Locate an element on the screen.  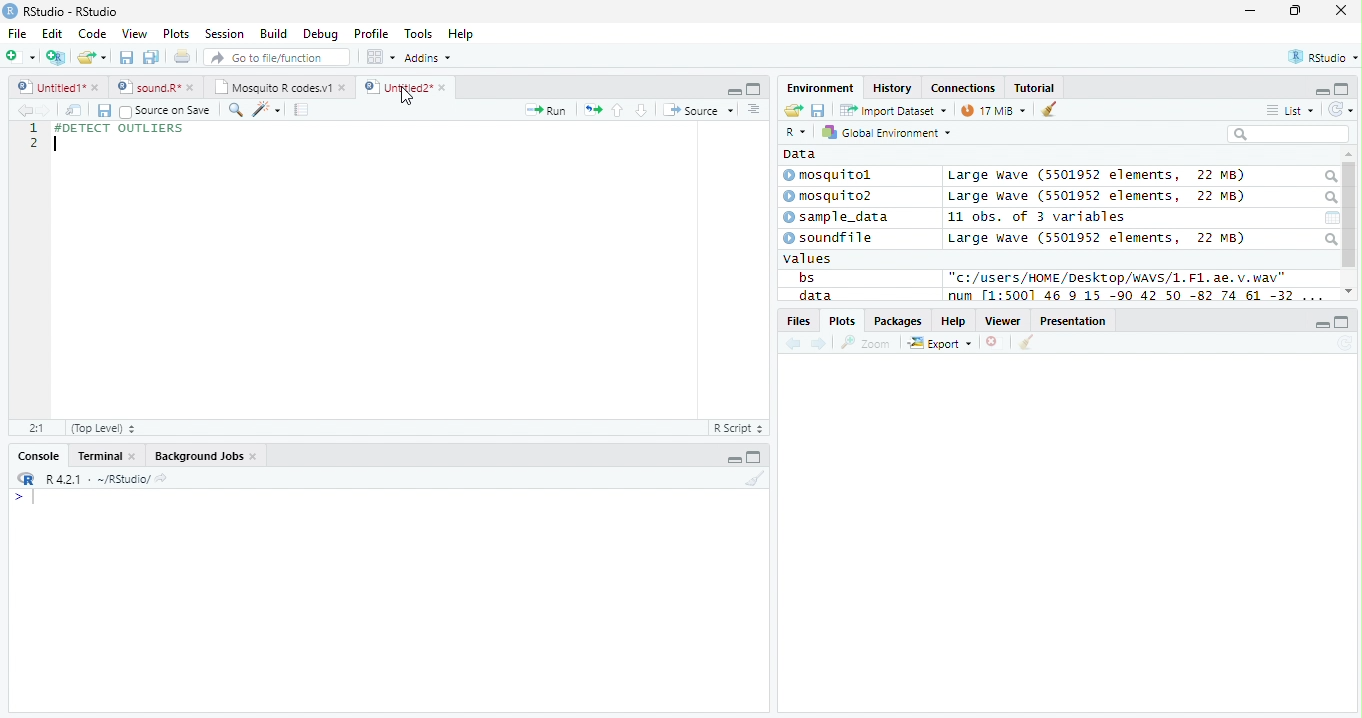
soundfile is located at coordinates (829, 238).